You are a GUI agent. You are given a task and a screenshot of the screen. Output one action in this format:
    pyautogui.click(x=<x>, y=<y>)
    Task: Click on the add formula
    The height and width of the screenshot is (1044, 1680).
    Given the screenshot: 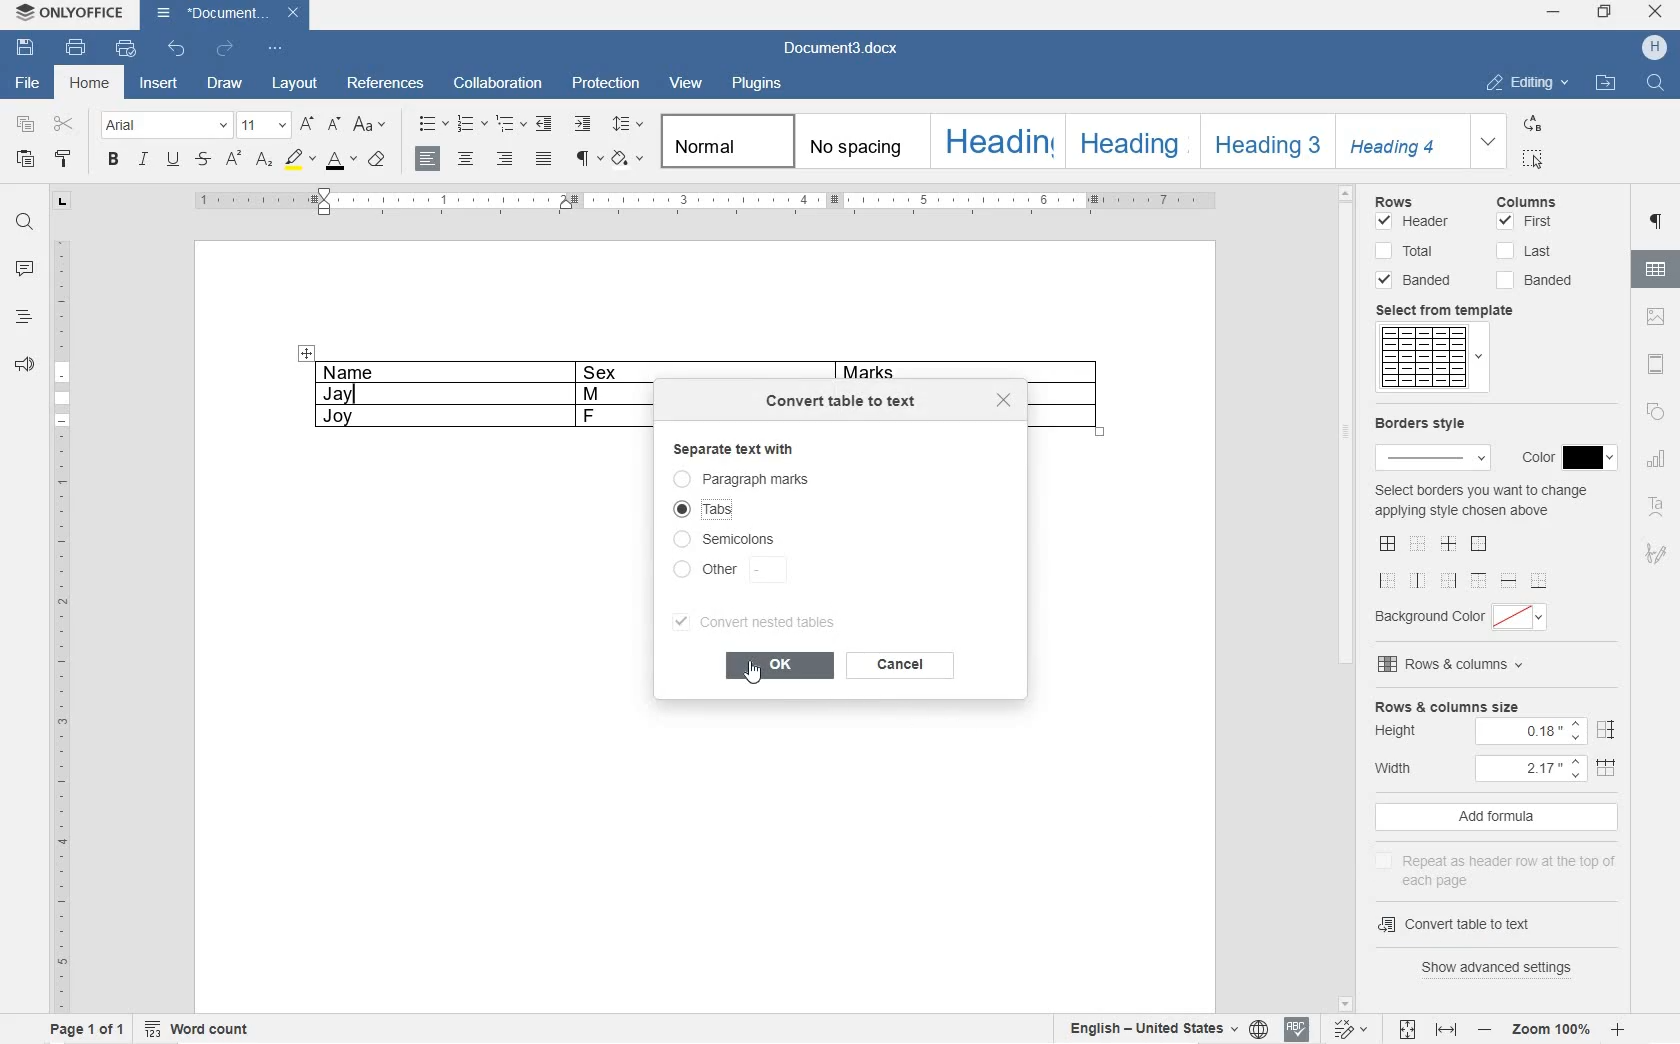 What is the action you would take?
    pyautogui.click(x=1490, y=818)
    